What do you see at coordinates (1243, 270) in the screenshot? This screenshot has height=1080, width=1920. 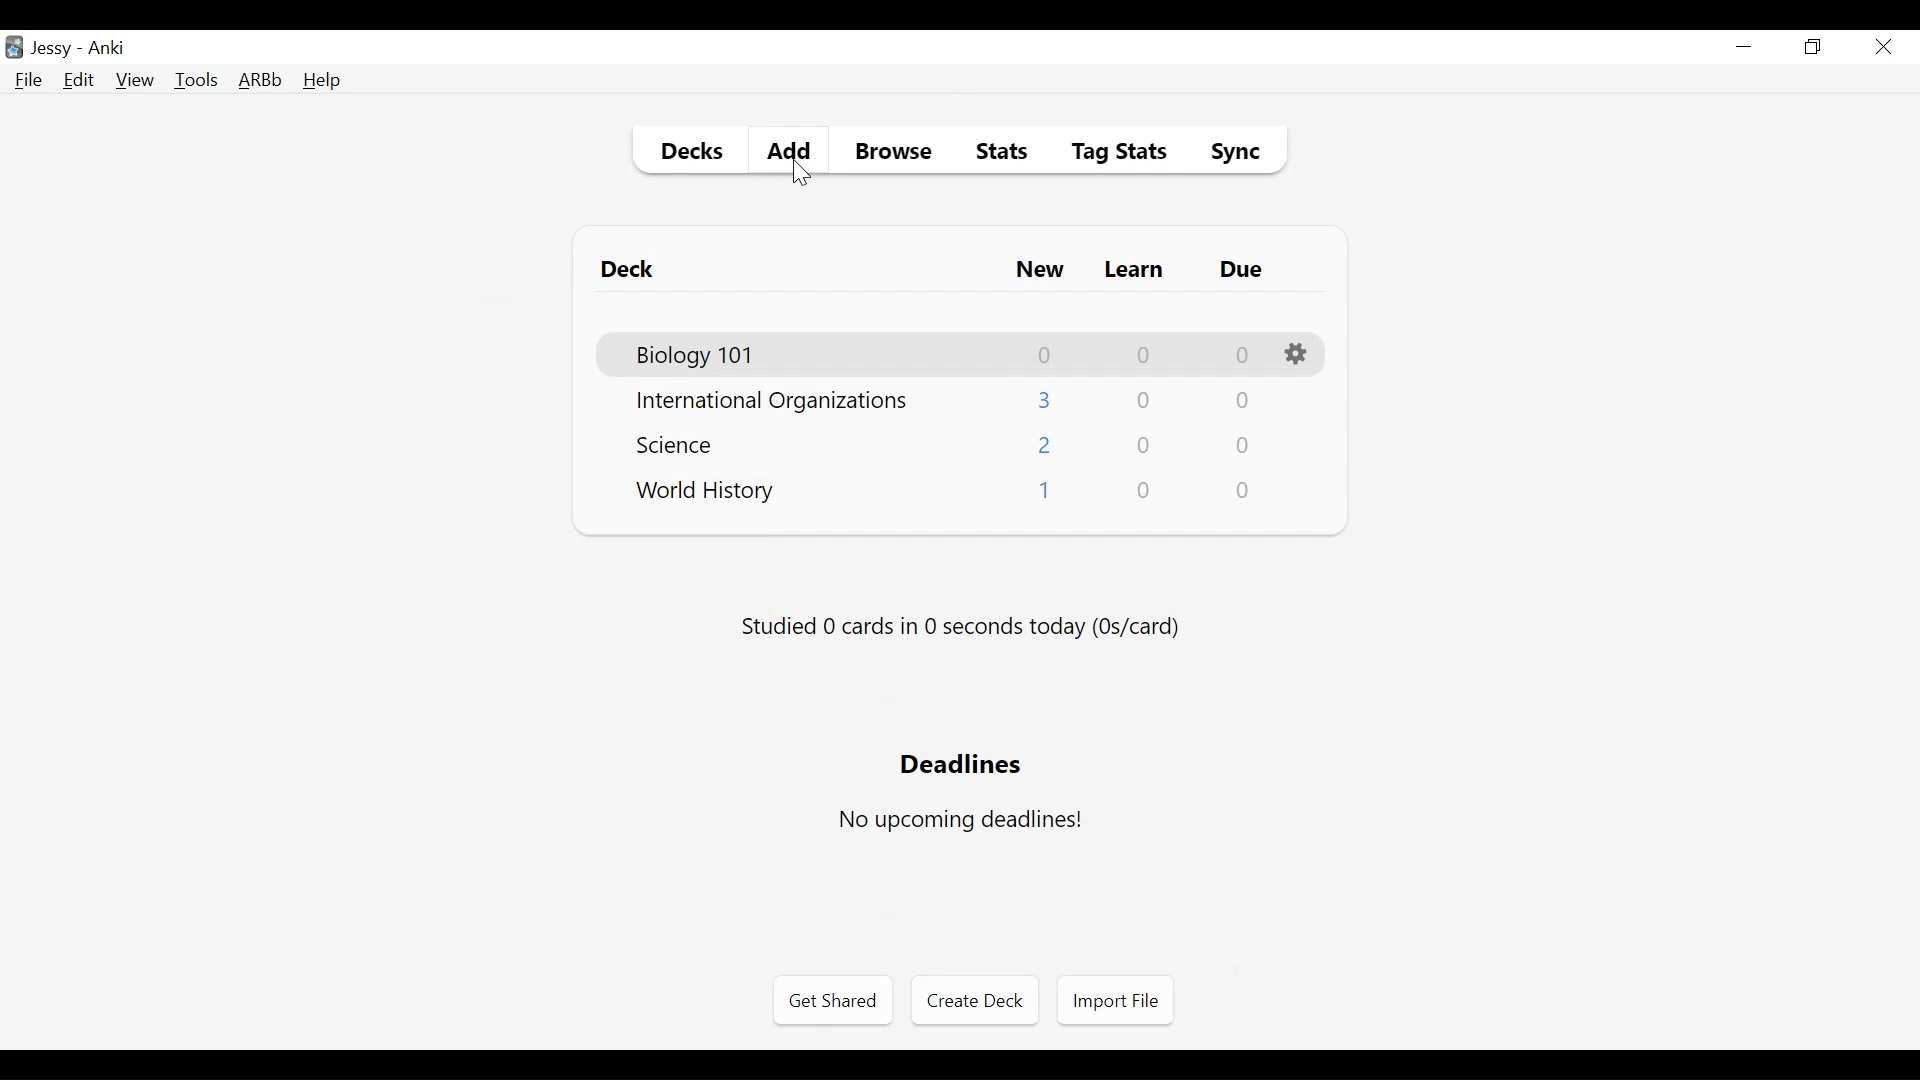 I see `Due` at bounding box center [1243, 270].